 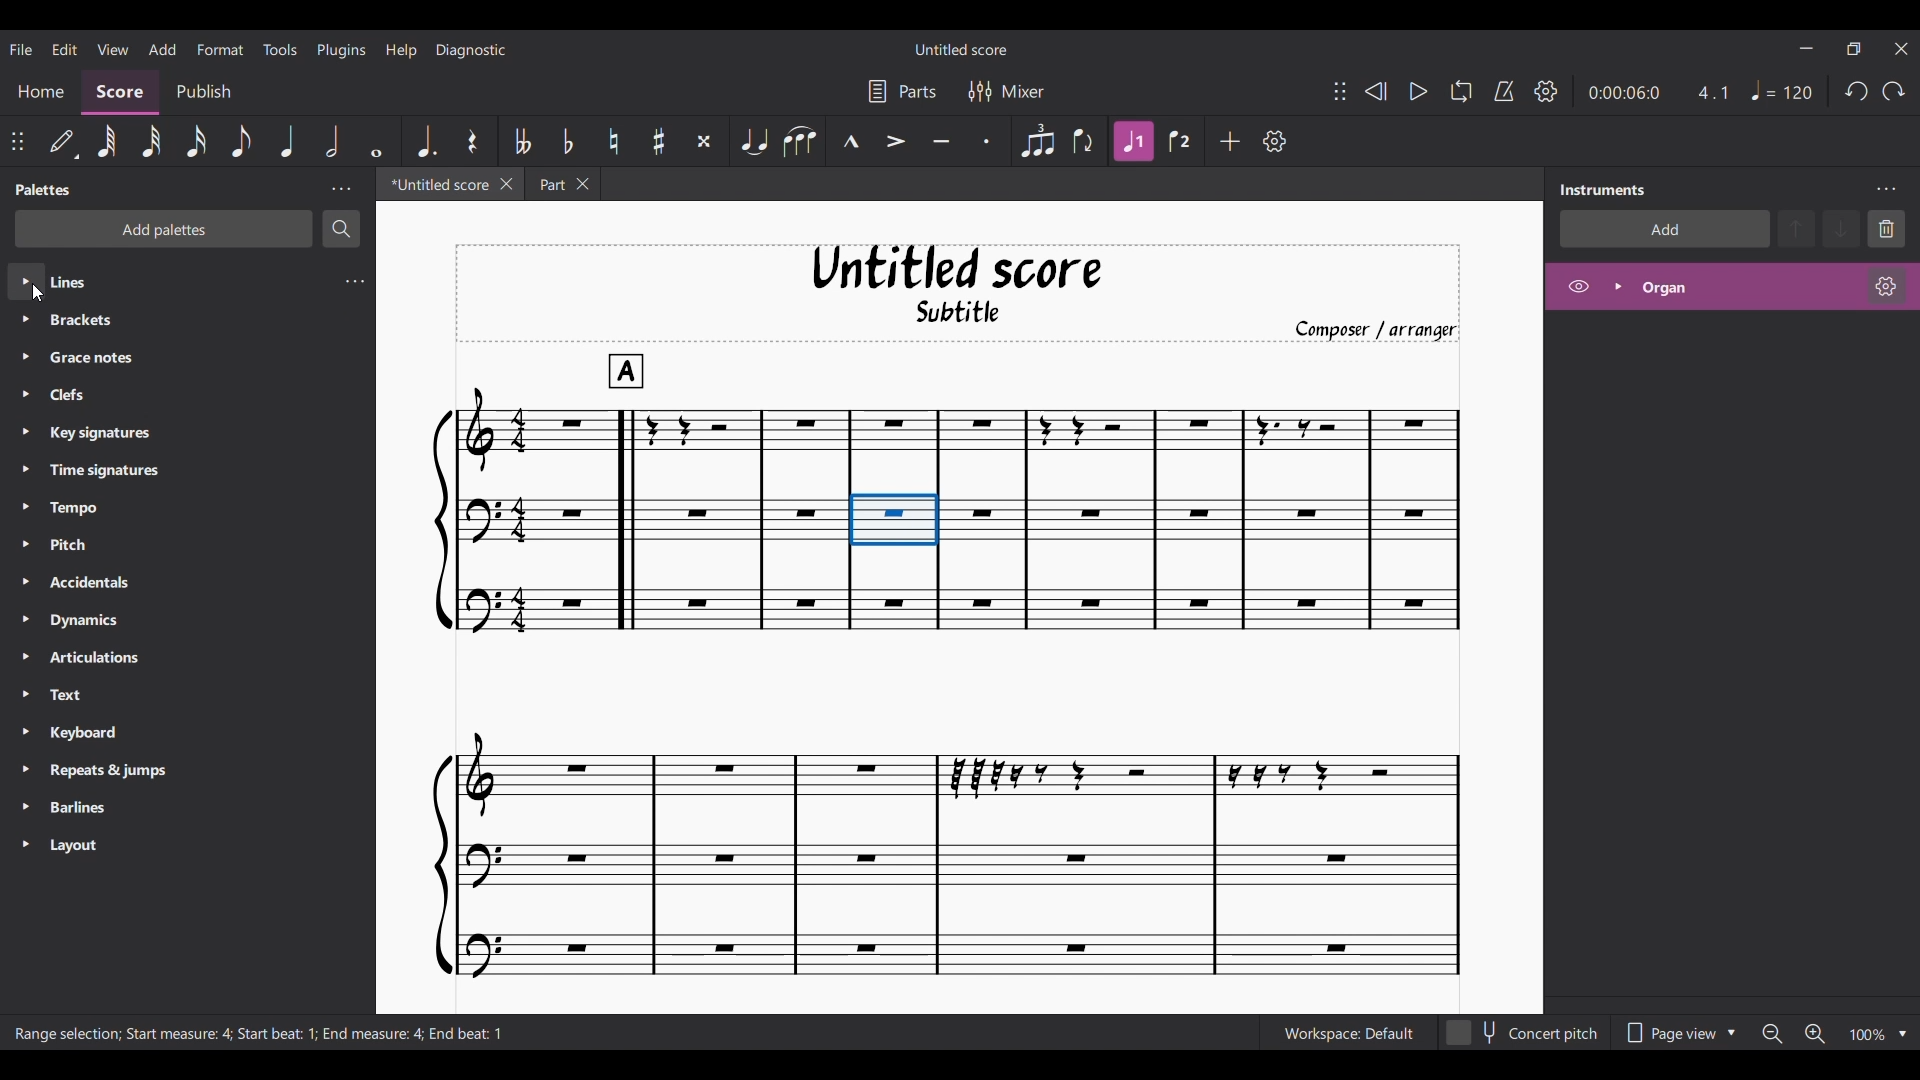 What do you see at coordinates (221, 49) in the screenshot?
I see `Format menu` at bounding box center [221, 49].